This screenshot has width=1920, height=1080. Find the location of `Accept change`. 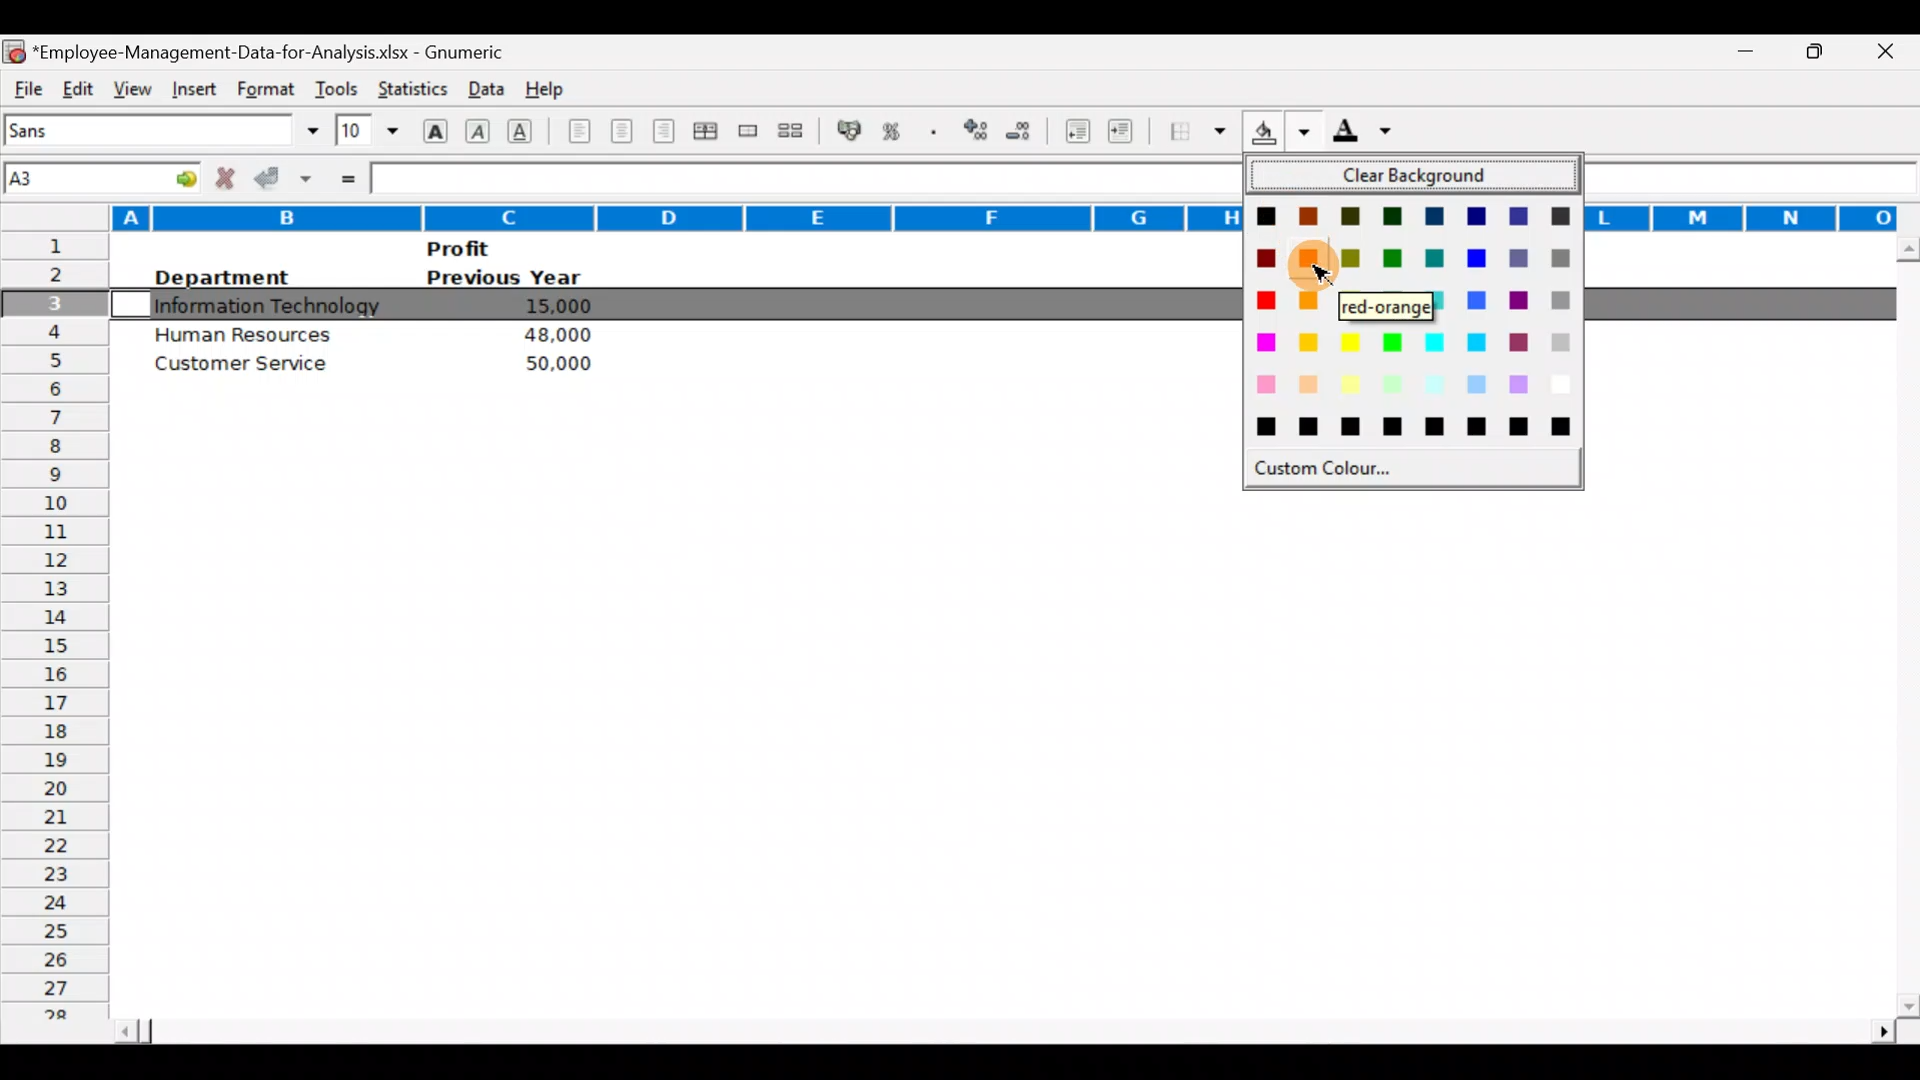

Accept change is located at coordinates (286, 177).